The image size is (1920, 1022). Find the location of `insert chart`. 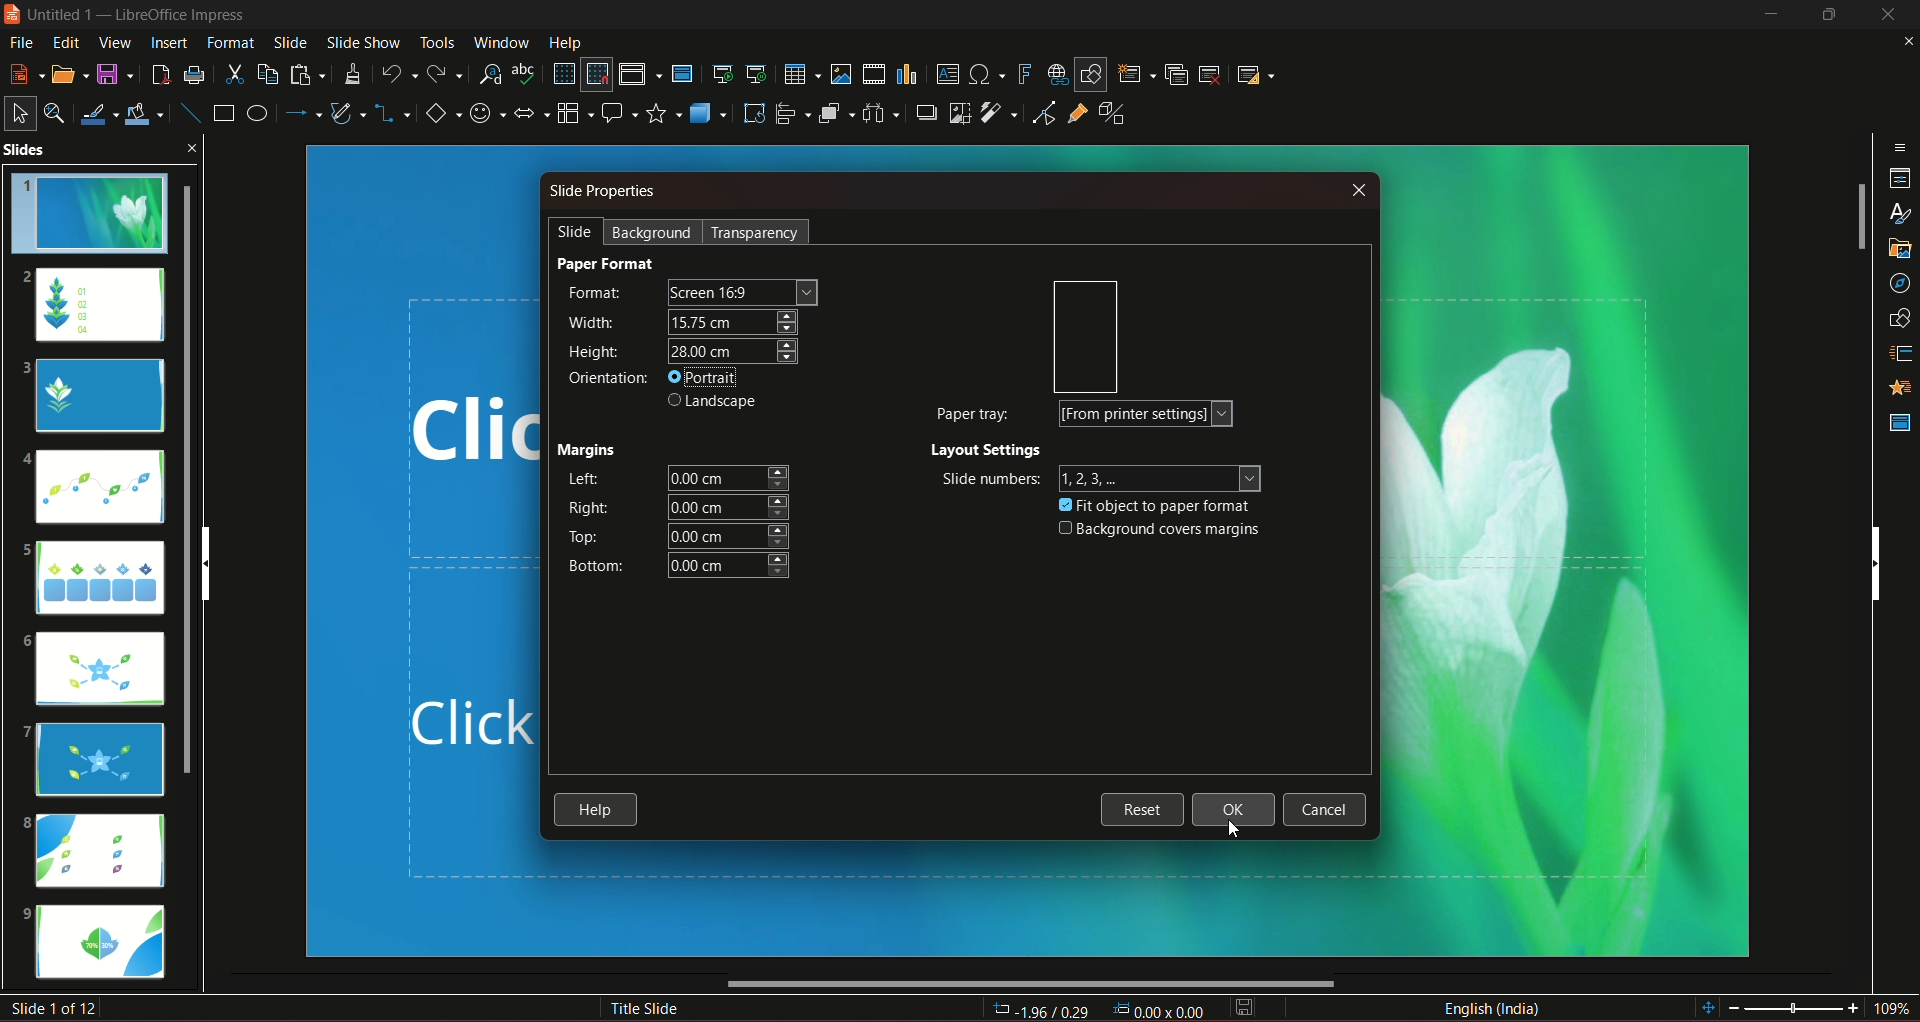

insert chart is located at coordinates (907, 73).